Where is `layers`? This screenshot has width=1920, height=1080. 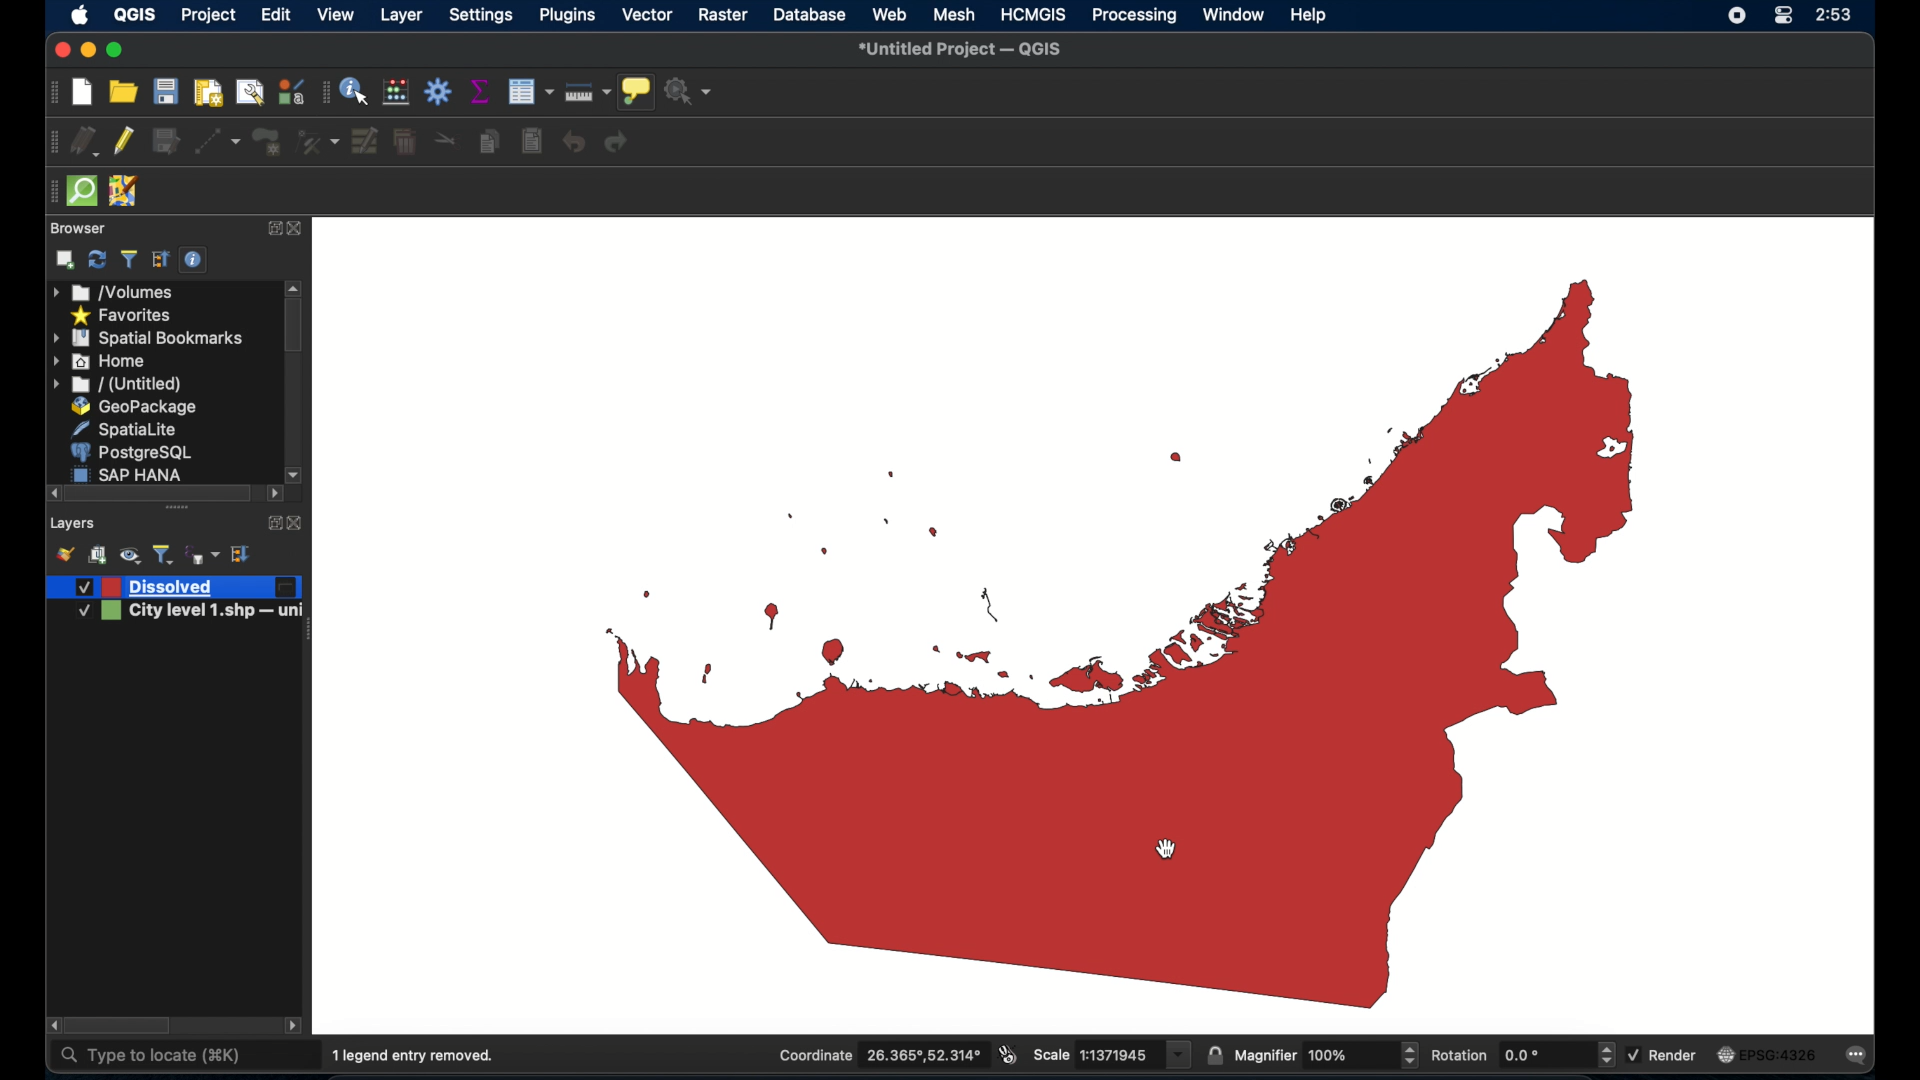
layers is located at coordinates (73, 523).